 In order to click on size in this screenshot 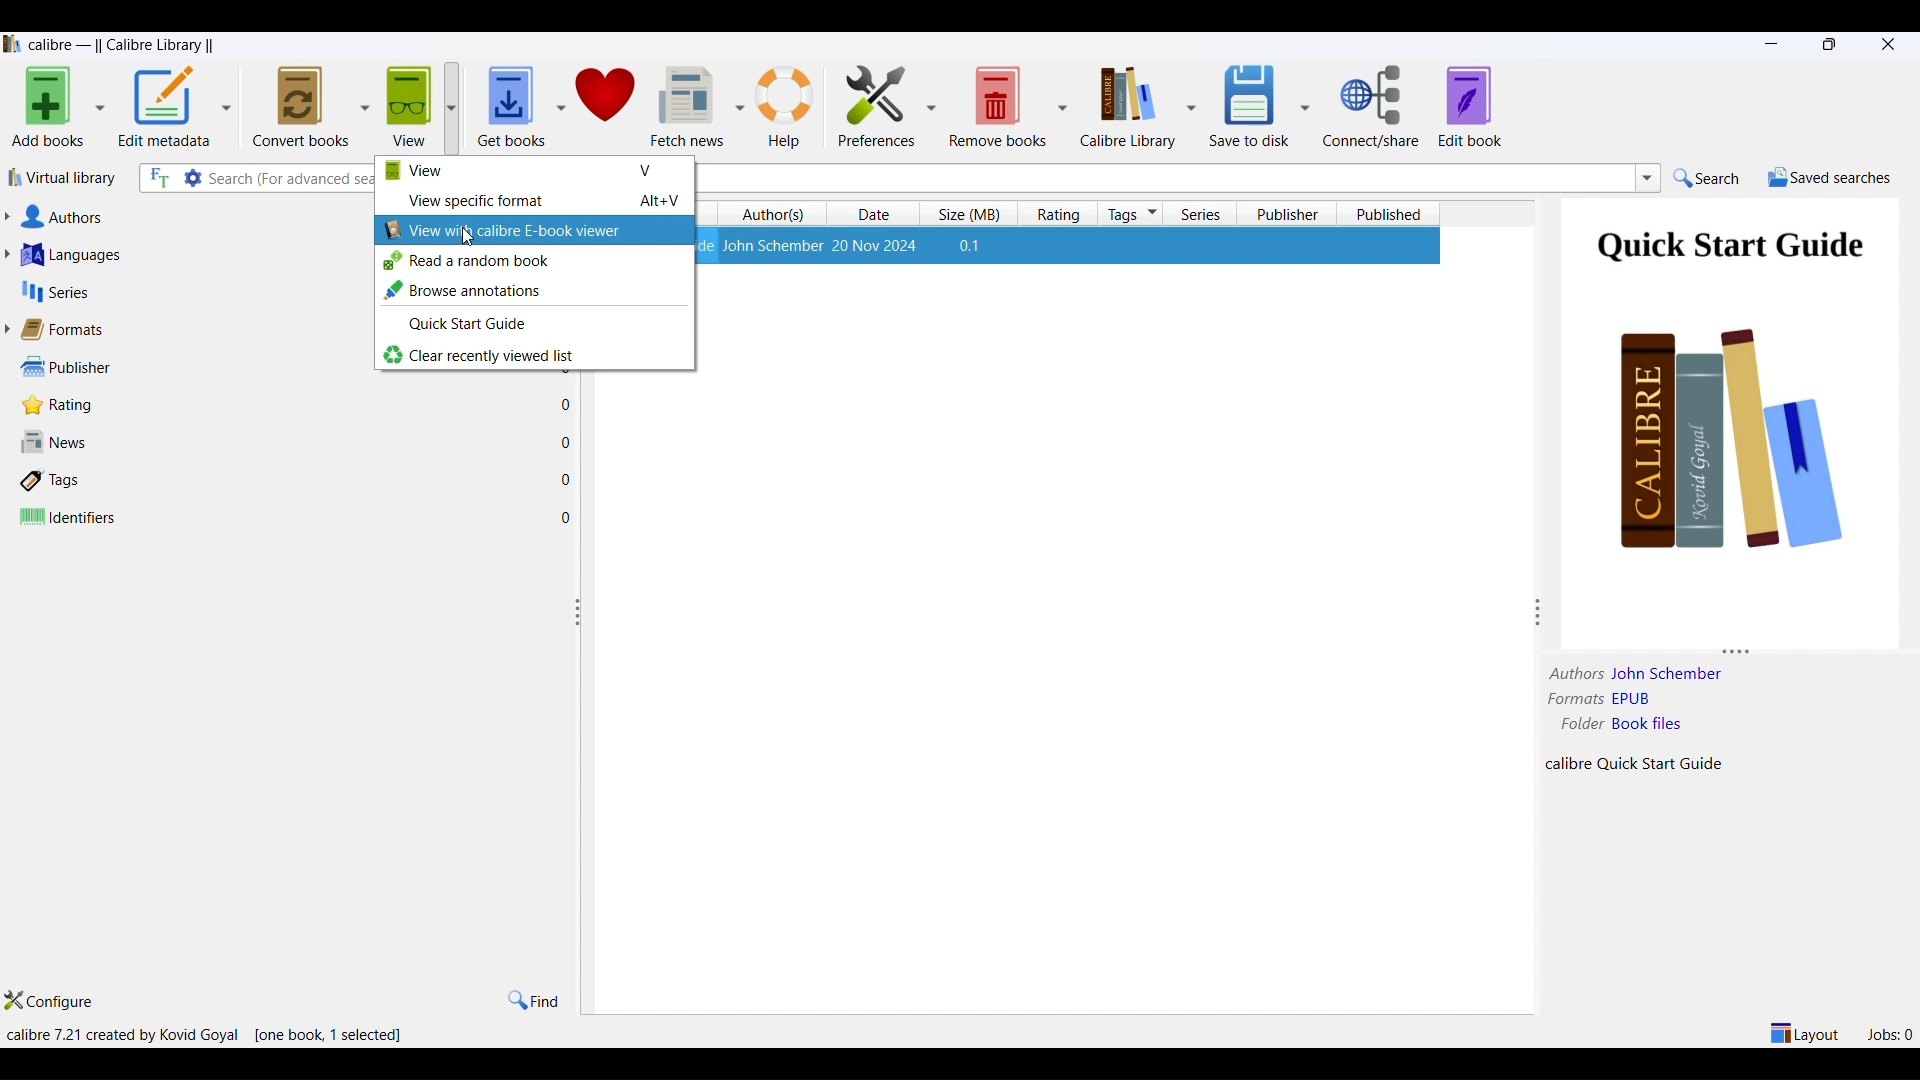, I will do `click(974, 213)`.